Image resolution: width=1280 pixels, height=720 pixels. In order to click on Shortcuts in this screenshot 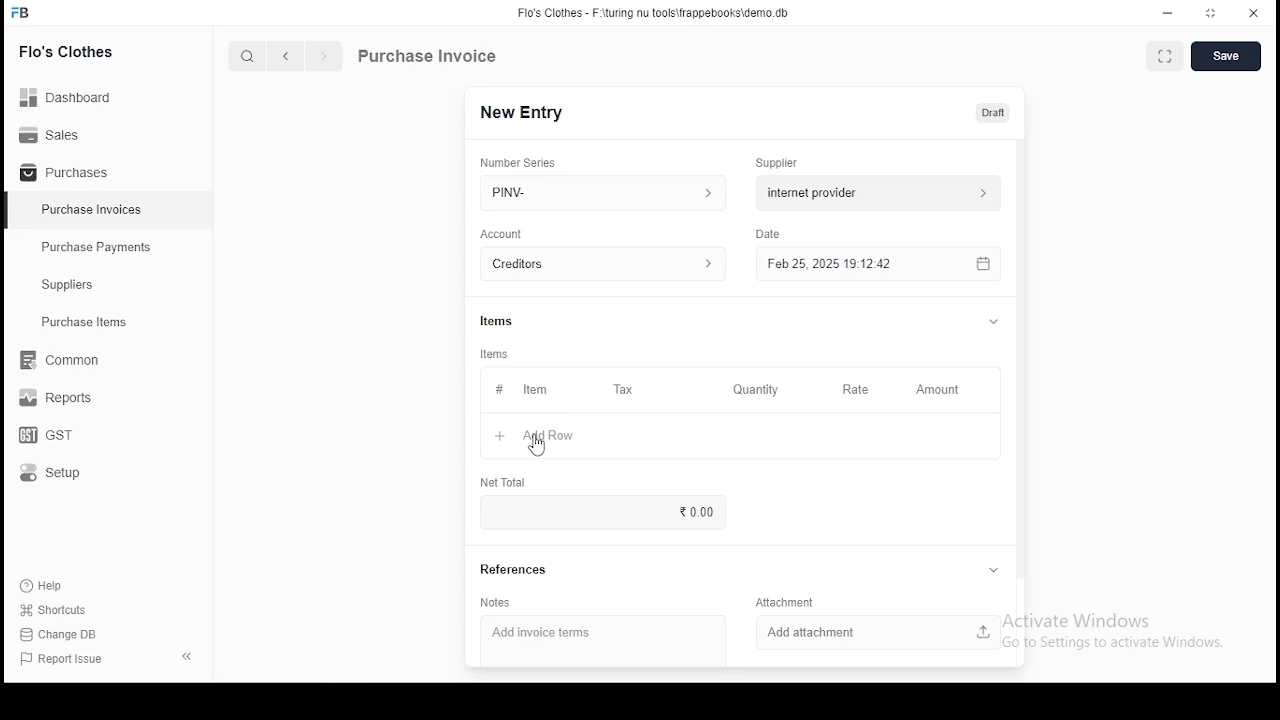, I will do `click(61, 610)`.